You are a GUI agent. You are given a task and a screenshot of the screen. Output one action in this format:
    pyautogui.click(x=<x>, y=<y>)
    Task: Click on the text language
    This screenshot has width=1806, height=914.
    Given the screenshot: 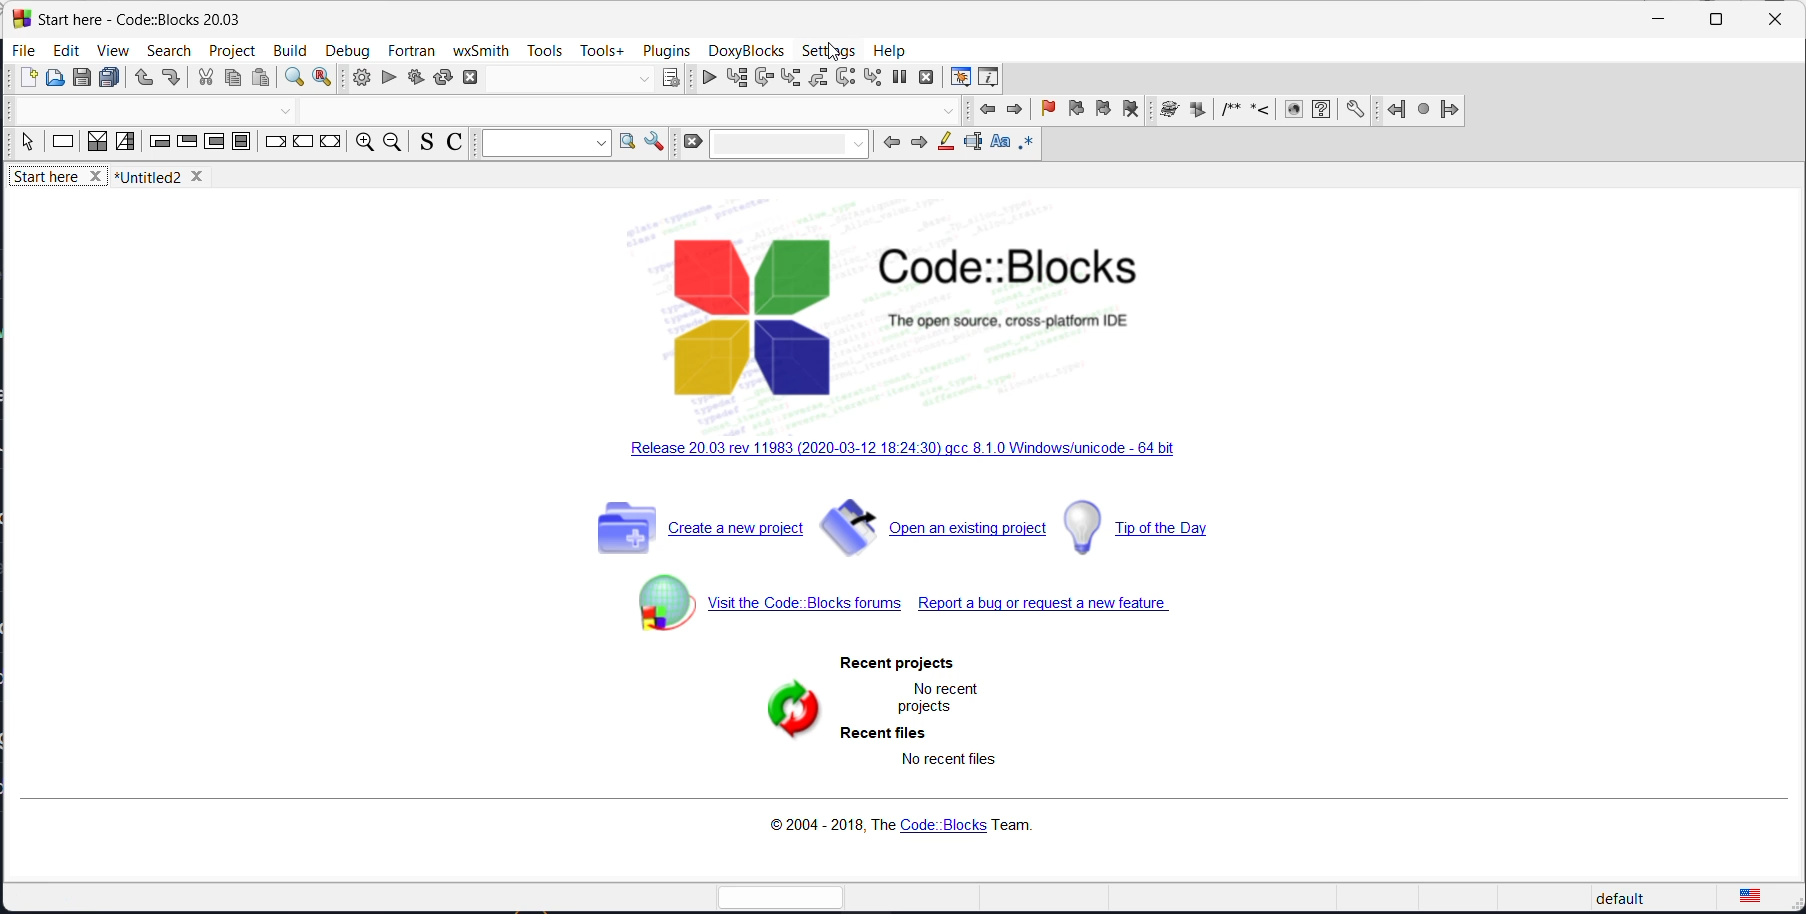 What is the action you would take?
    pyautogui.click(x=1751, y=896)
    